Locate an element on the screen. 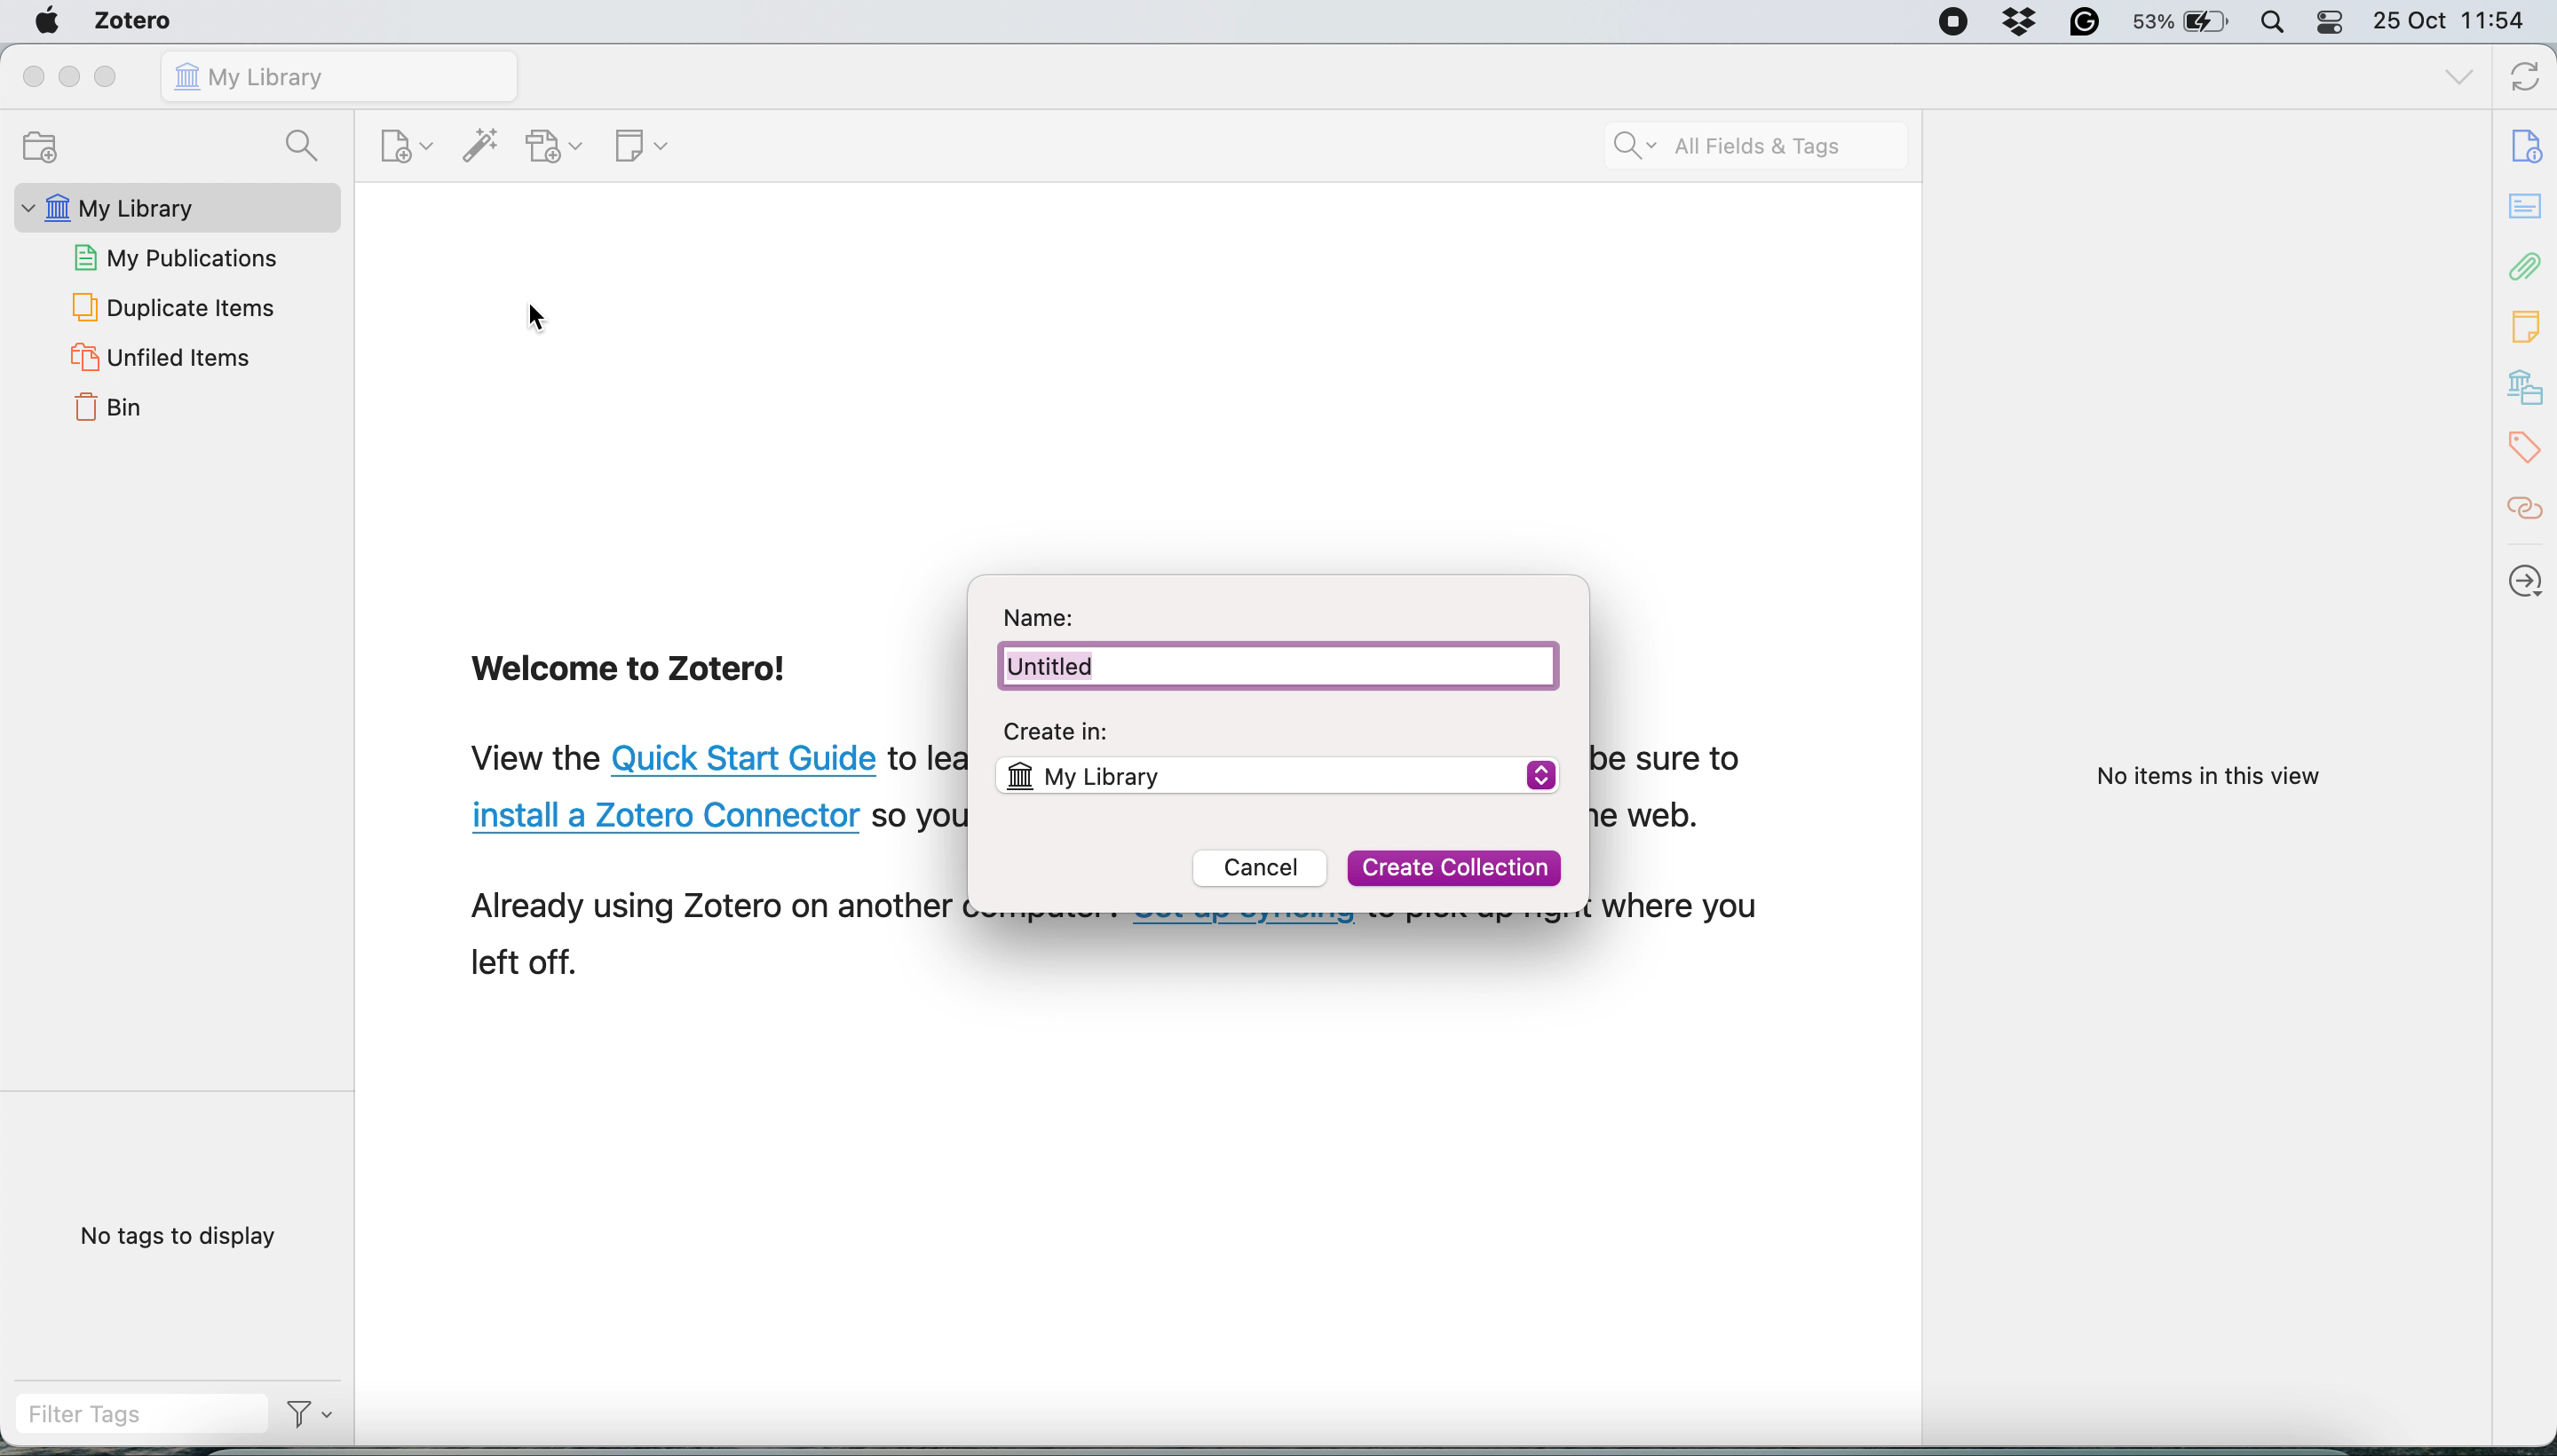 The height and width of the screenshot is (1456, 2557). Cursor Position is located at coordinates (537, 319).